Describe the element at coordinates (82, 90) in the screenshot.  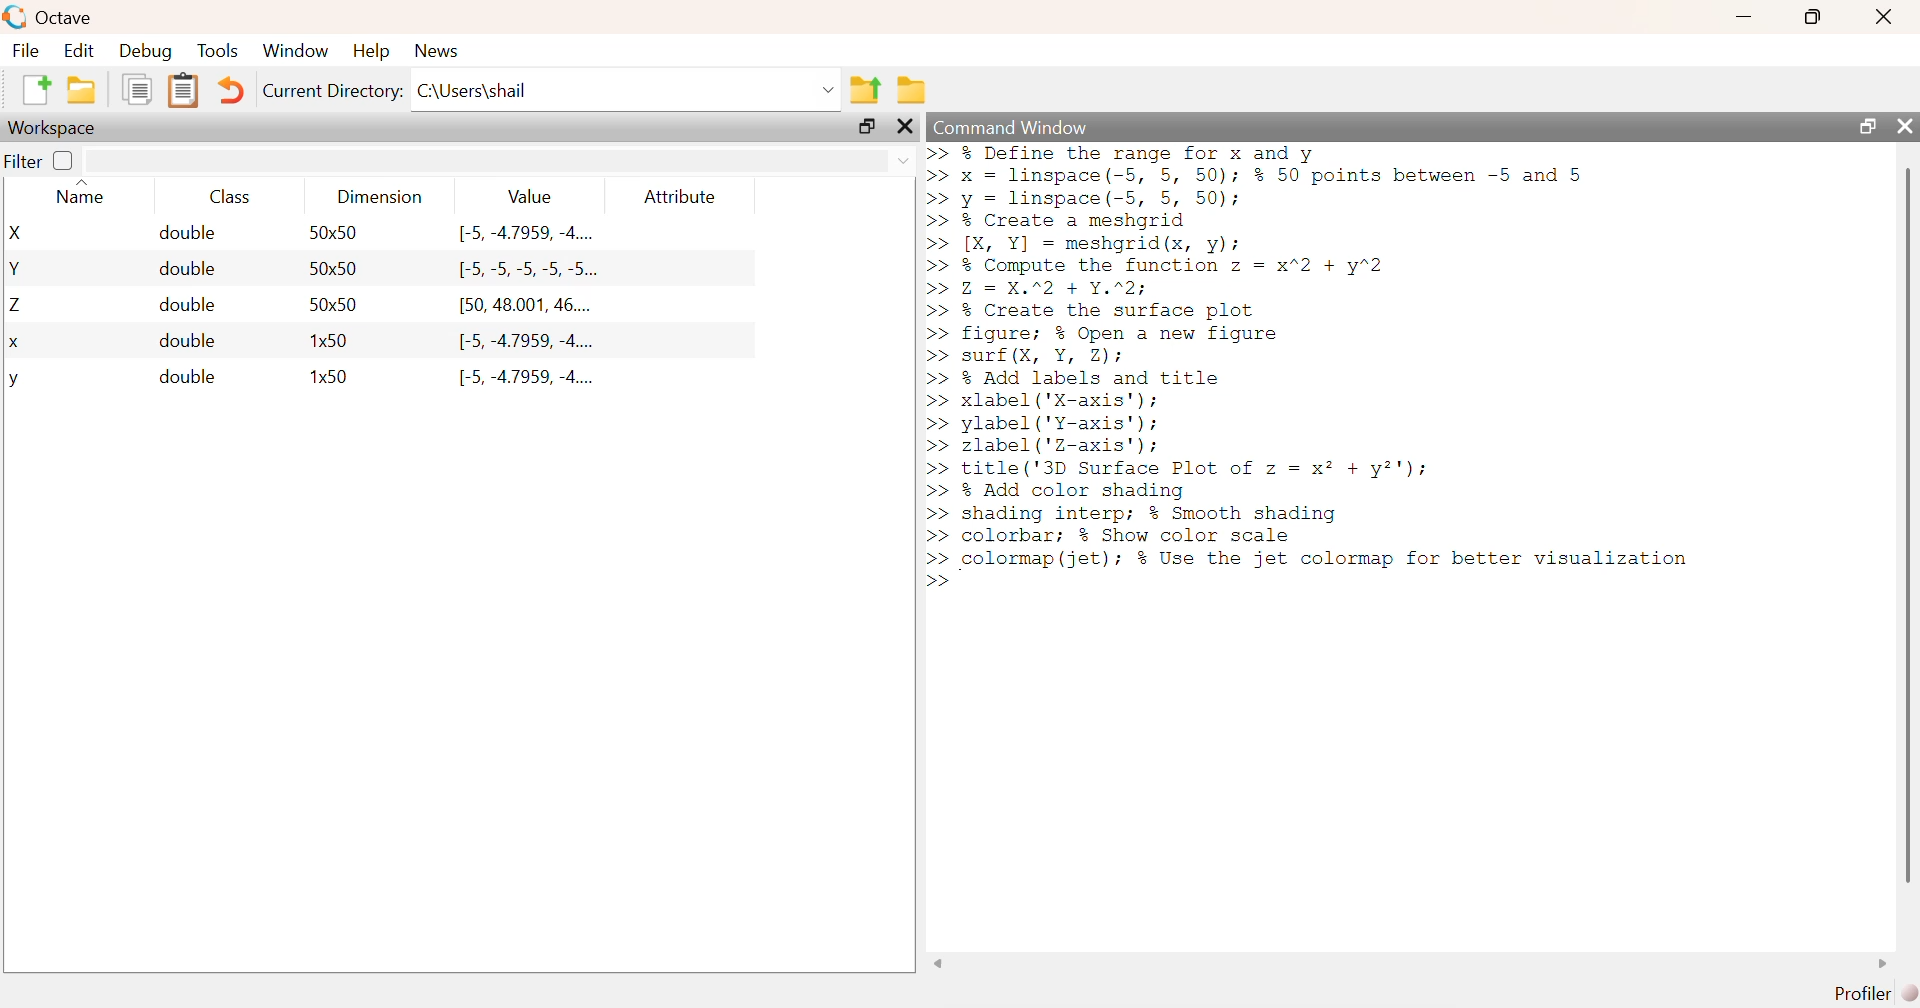
I see `New Folder` at that location.